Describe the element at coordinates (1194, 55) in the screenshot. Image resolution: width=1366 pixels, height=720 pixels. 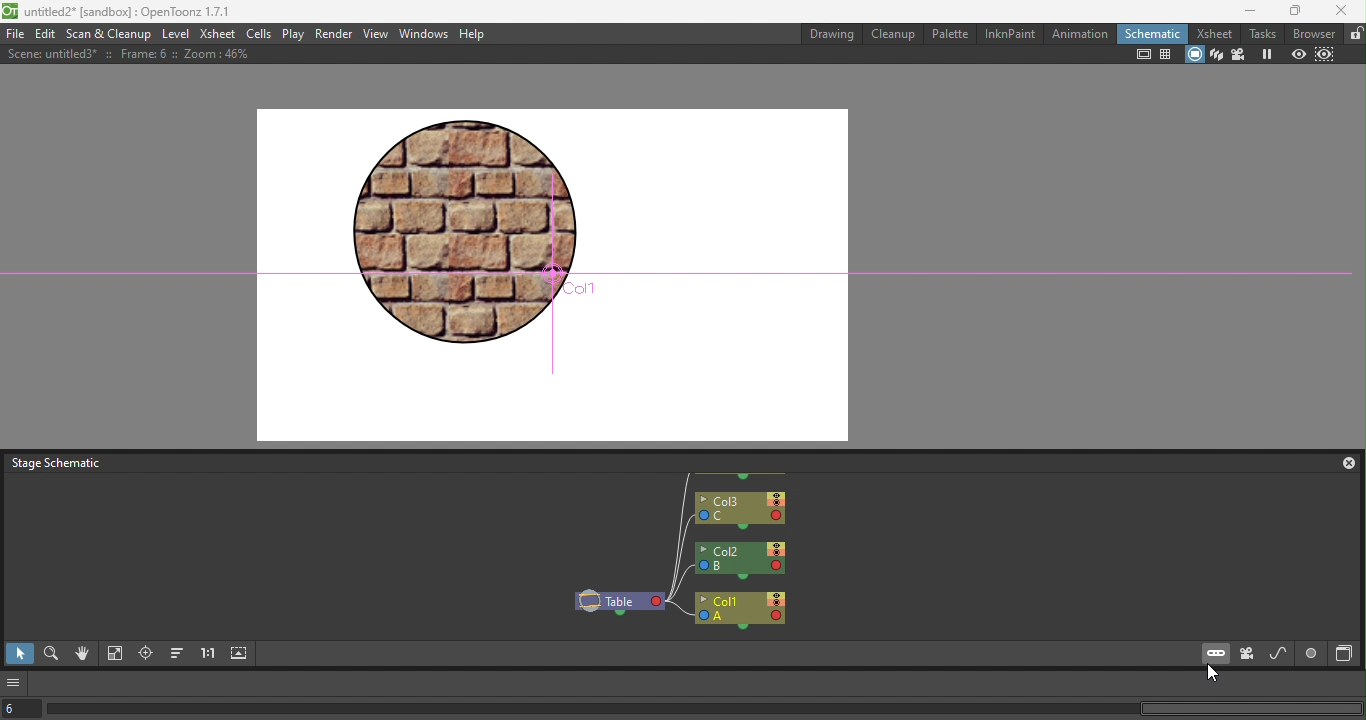
I see `Camera stand view` at that location.